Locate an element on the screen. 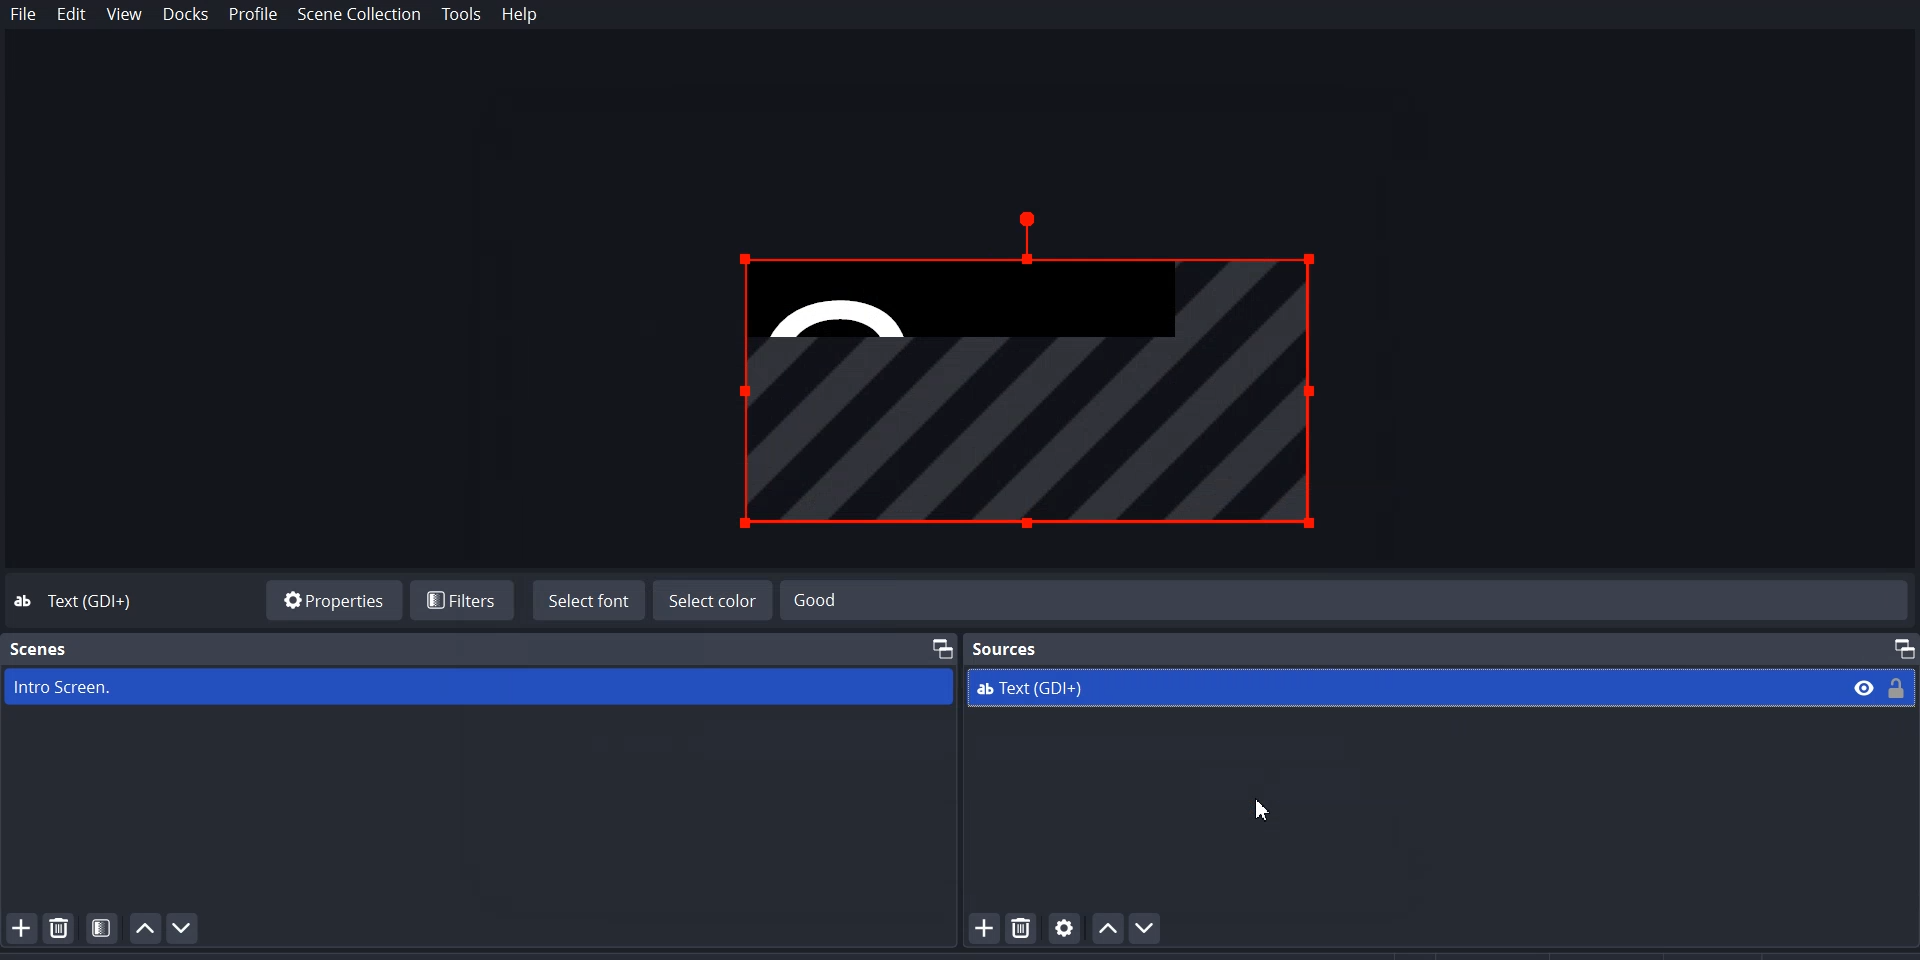 The width and height of the screenshot is (1920, 960). Tools is located at coordinates (462, 15).